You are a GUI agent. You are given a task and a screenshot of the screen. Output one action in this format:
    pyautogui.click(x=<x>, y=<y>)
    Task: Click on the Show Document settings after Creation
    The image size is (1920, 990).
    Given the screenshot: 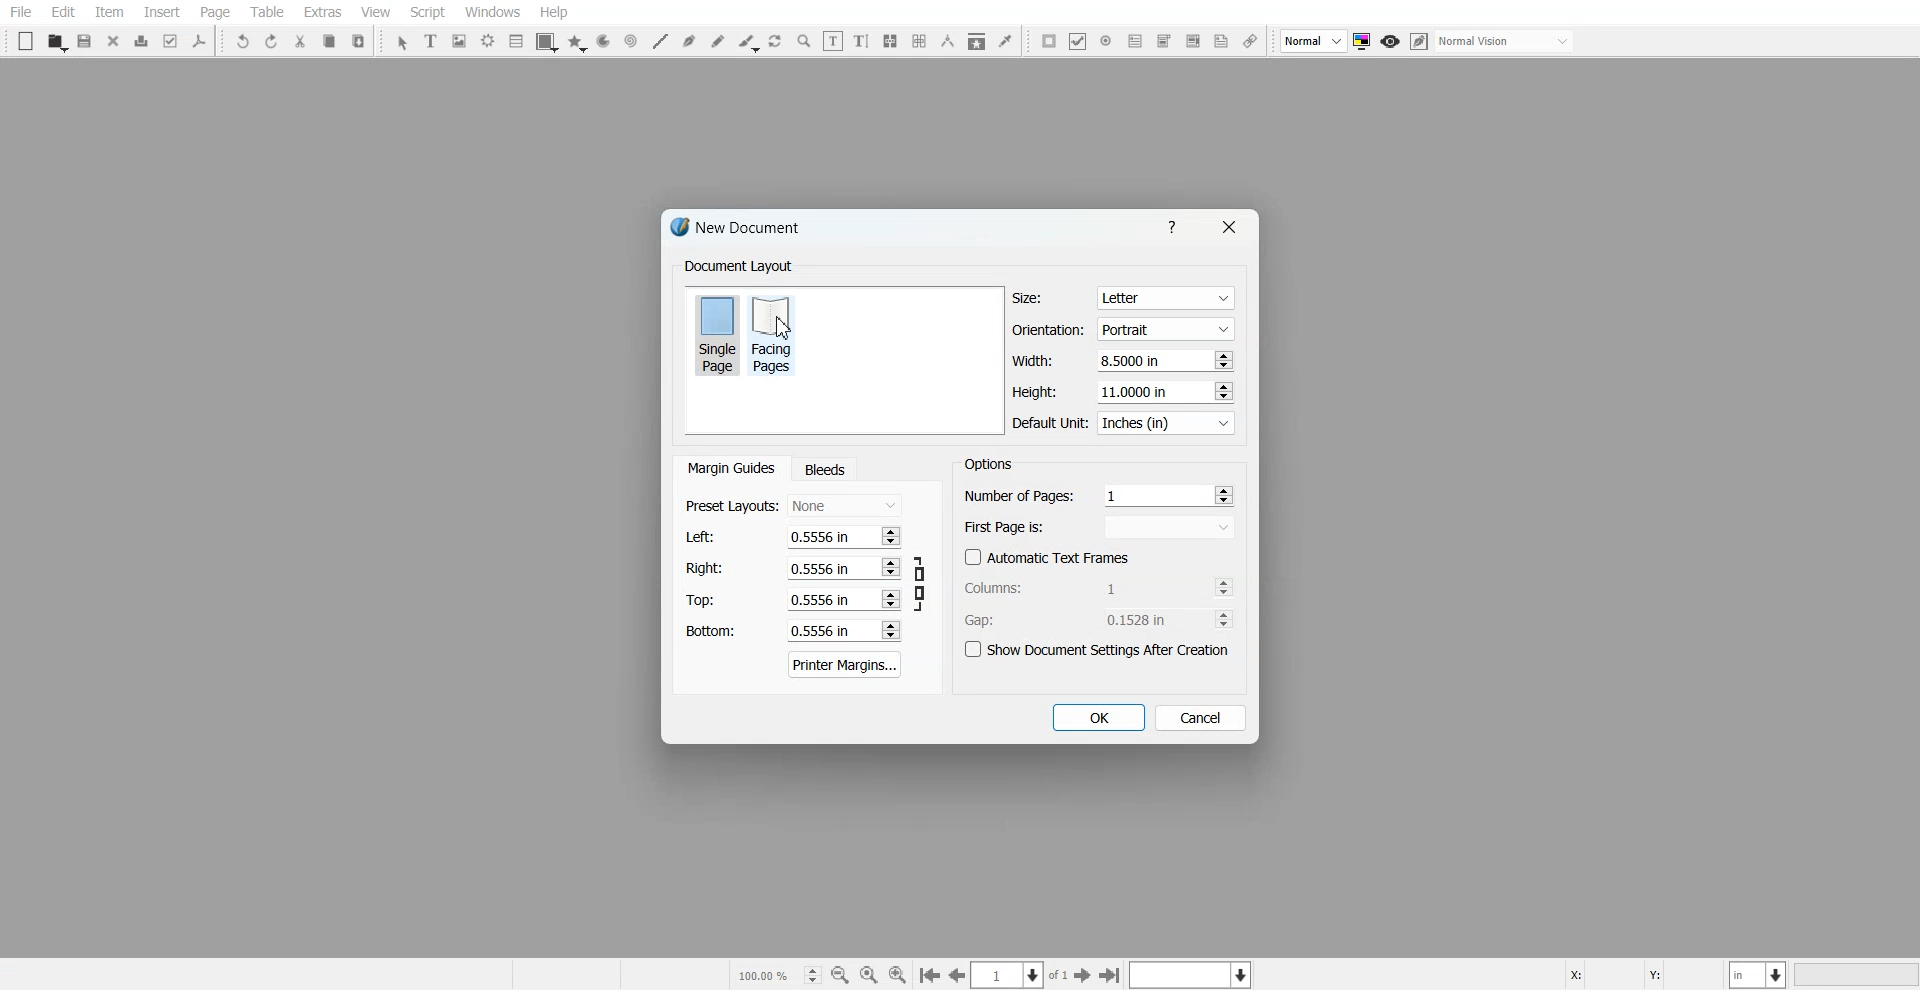 What is the action you would take?
    pyautogui.click(x=1100, y=650)
    